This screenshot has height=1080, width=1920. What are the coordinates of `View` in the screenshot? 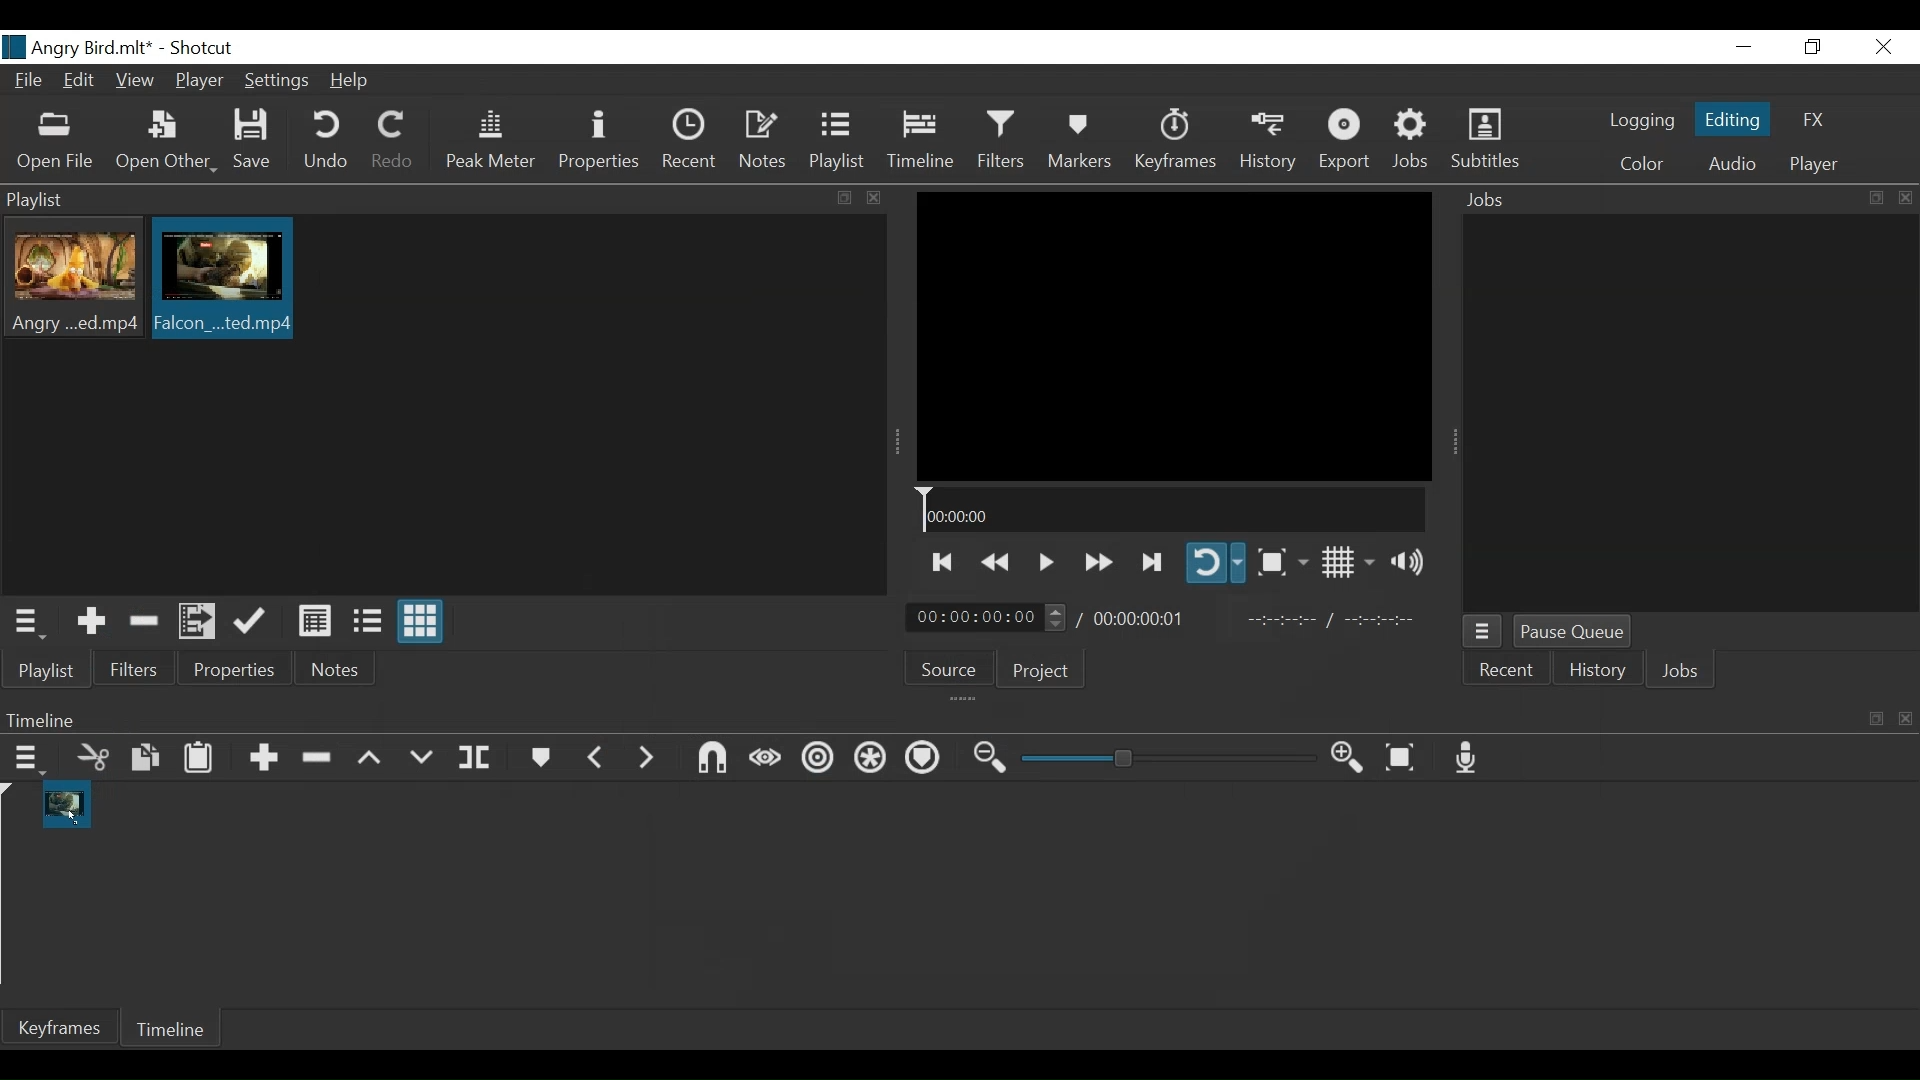 It's located at (135, 82).